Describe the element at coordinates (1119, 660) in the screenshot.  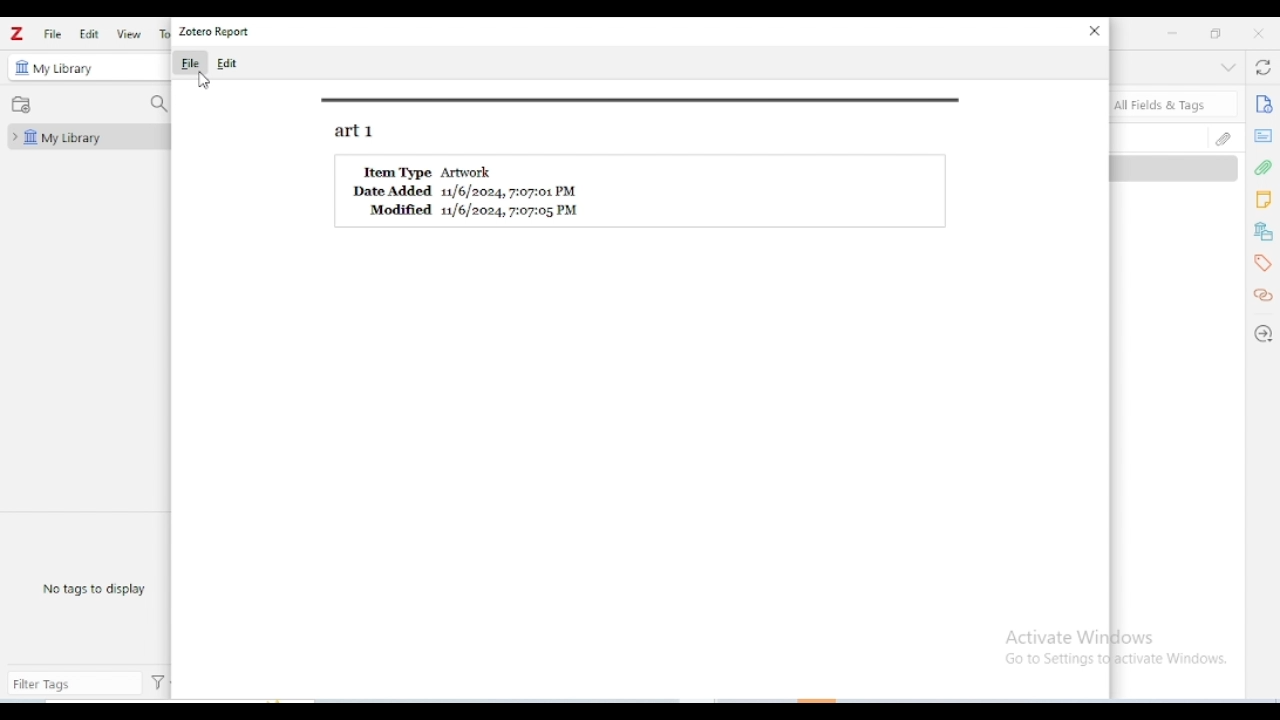
I see `Go to Settings to activate Windows.` at that location.